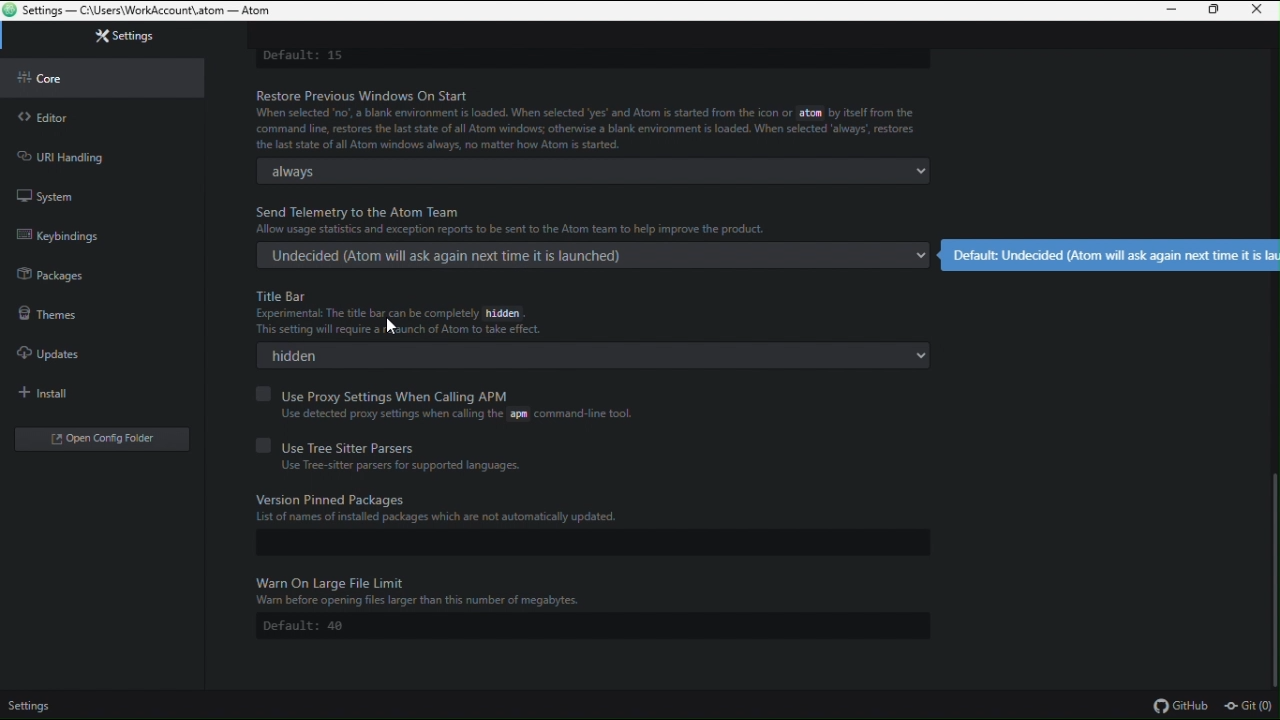 This screenshot has width=1280, height=720. What do you see at coordinates (425, 589) in the screenshot?
I see `‘Warn On Large File Limit
Warn before opening fils larger than ths number of megabytes:` at bounding box center [425, 589].